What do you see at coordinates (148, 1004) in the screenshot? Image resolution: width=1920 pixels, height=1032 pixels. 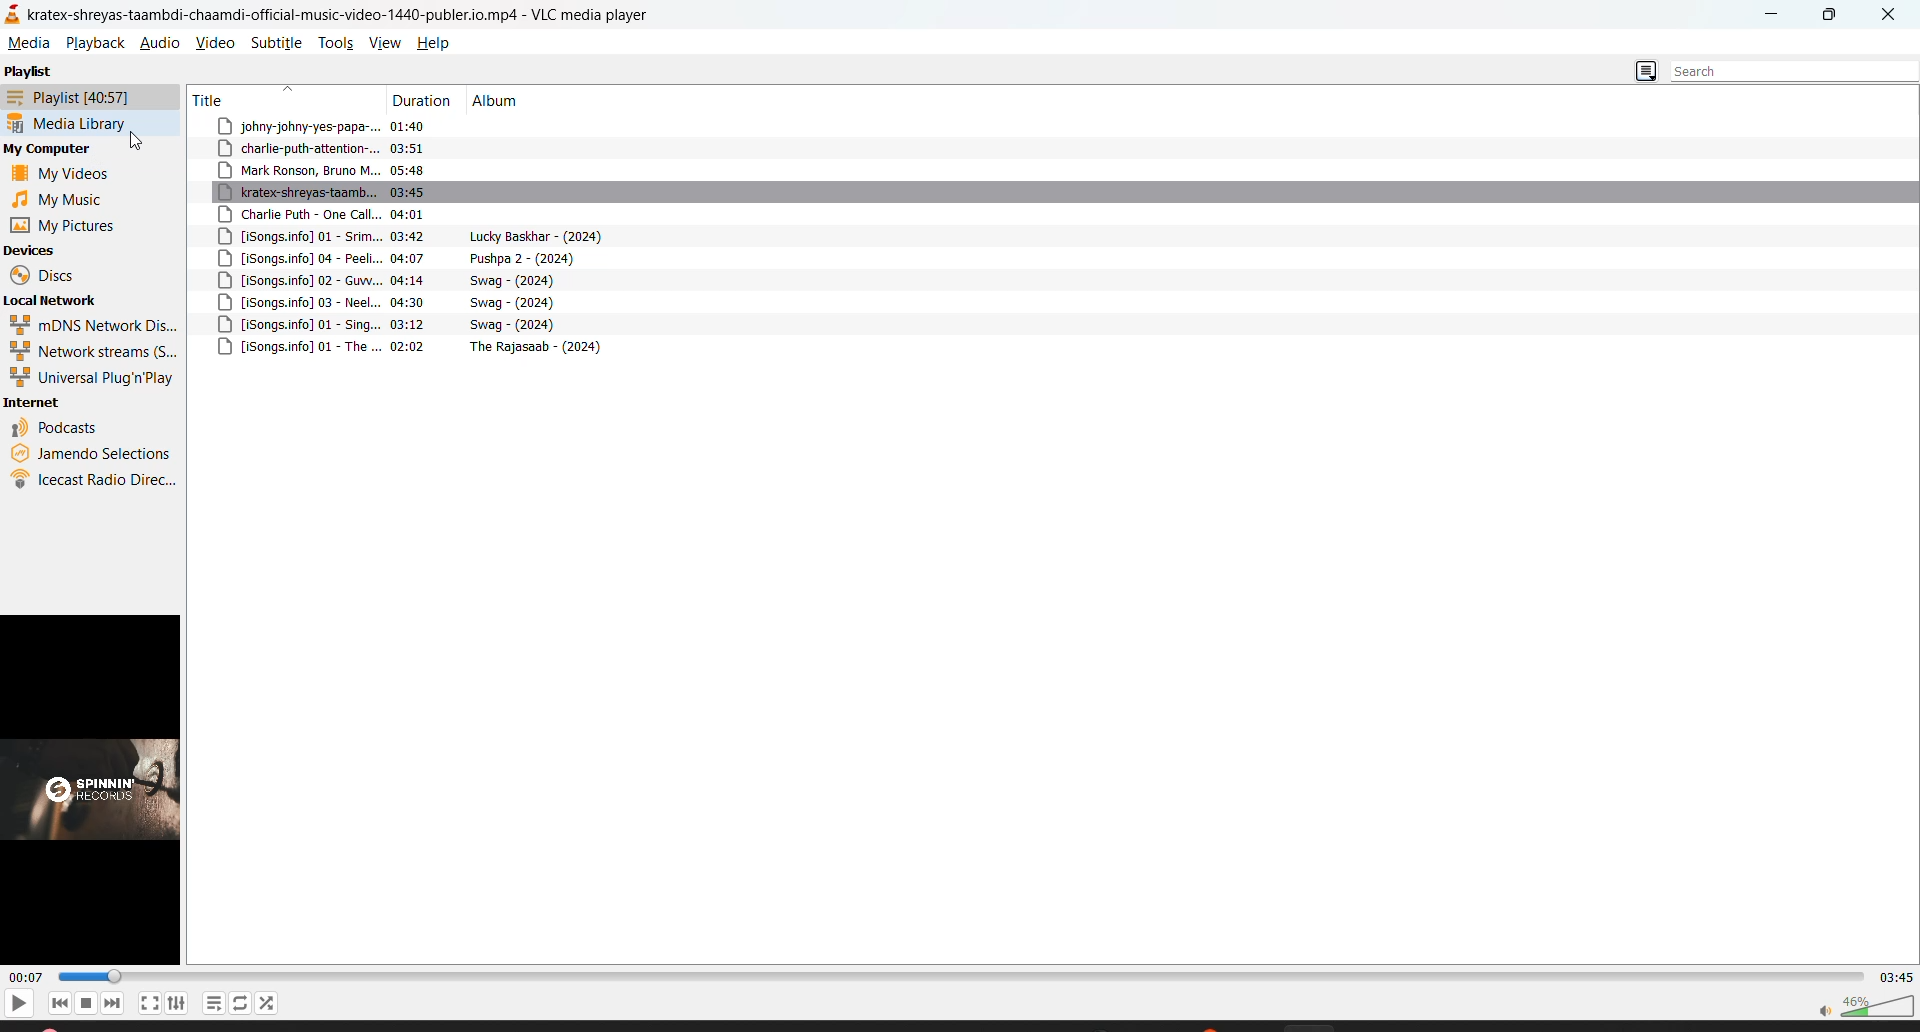 I see `fullscreen` at bounding box center [148, 1004].